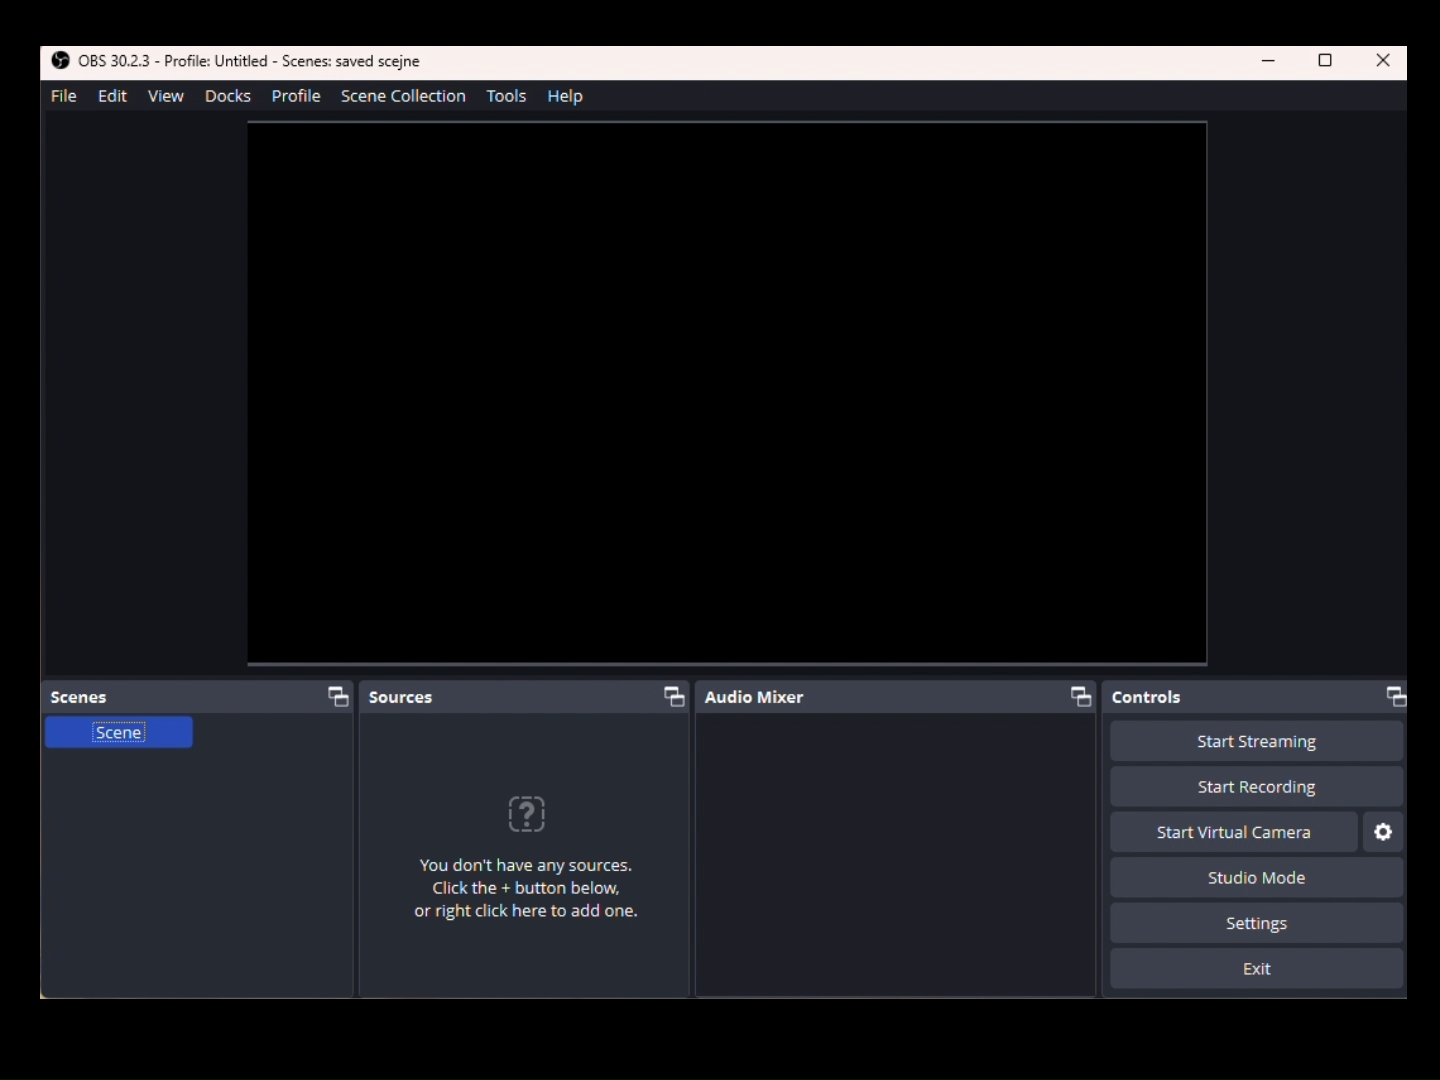 The height and width of the screenshot is (1080, 1440). I want to click on Docks, so click(226, 96).